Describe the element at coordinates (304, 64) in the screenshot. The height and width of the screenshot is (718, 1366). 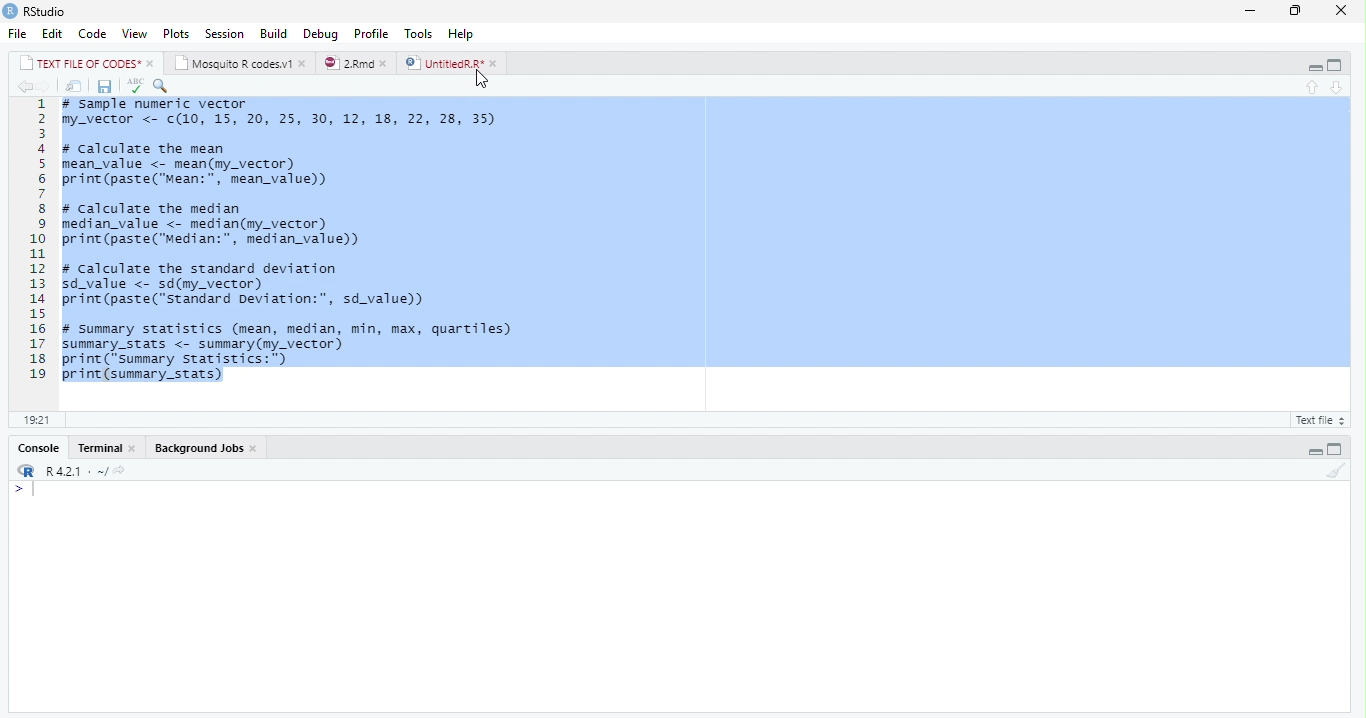
I see `close` at that location.